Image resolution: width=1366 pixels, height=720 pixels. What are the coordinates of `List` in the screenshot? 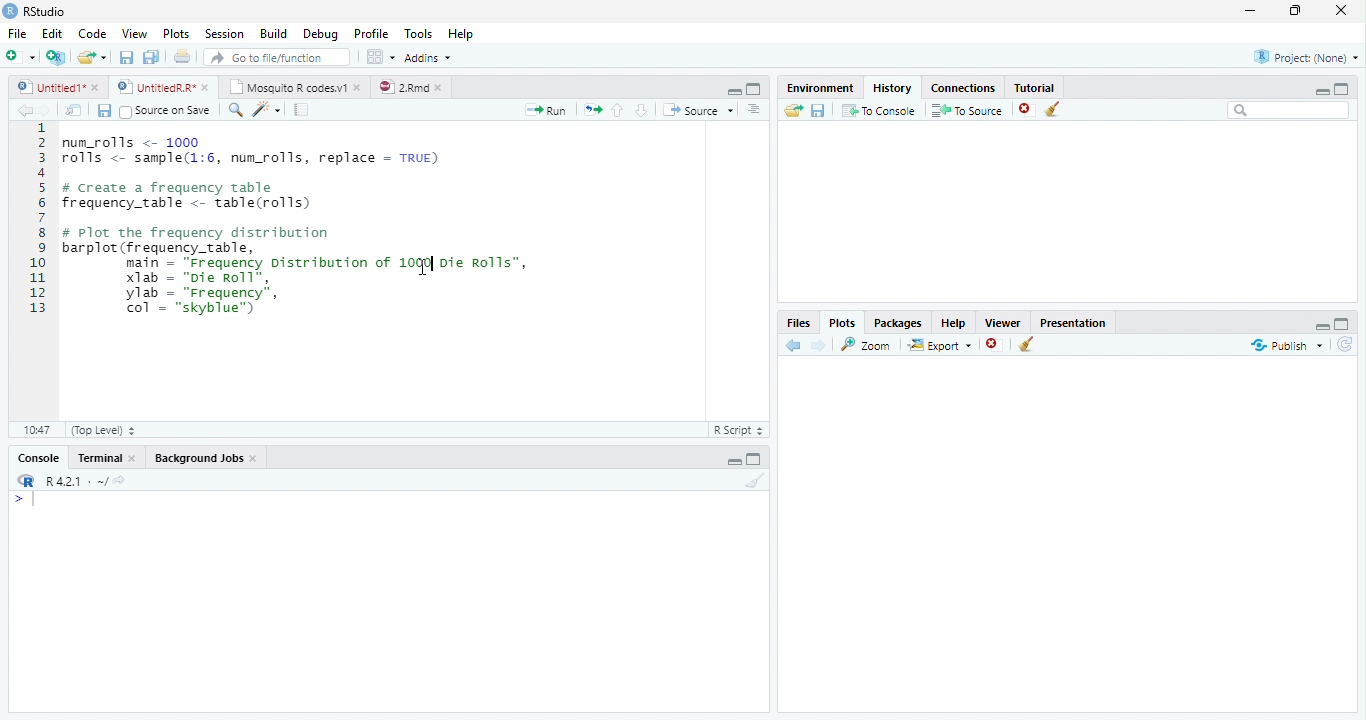 It's located at (756, 111).